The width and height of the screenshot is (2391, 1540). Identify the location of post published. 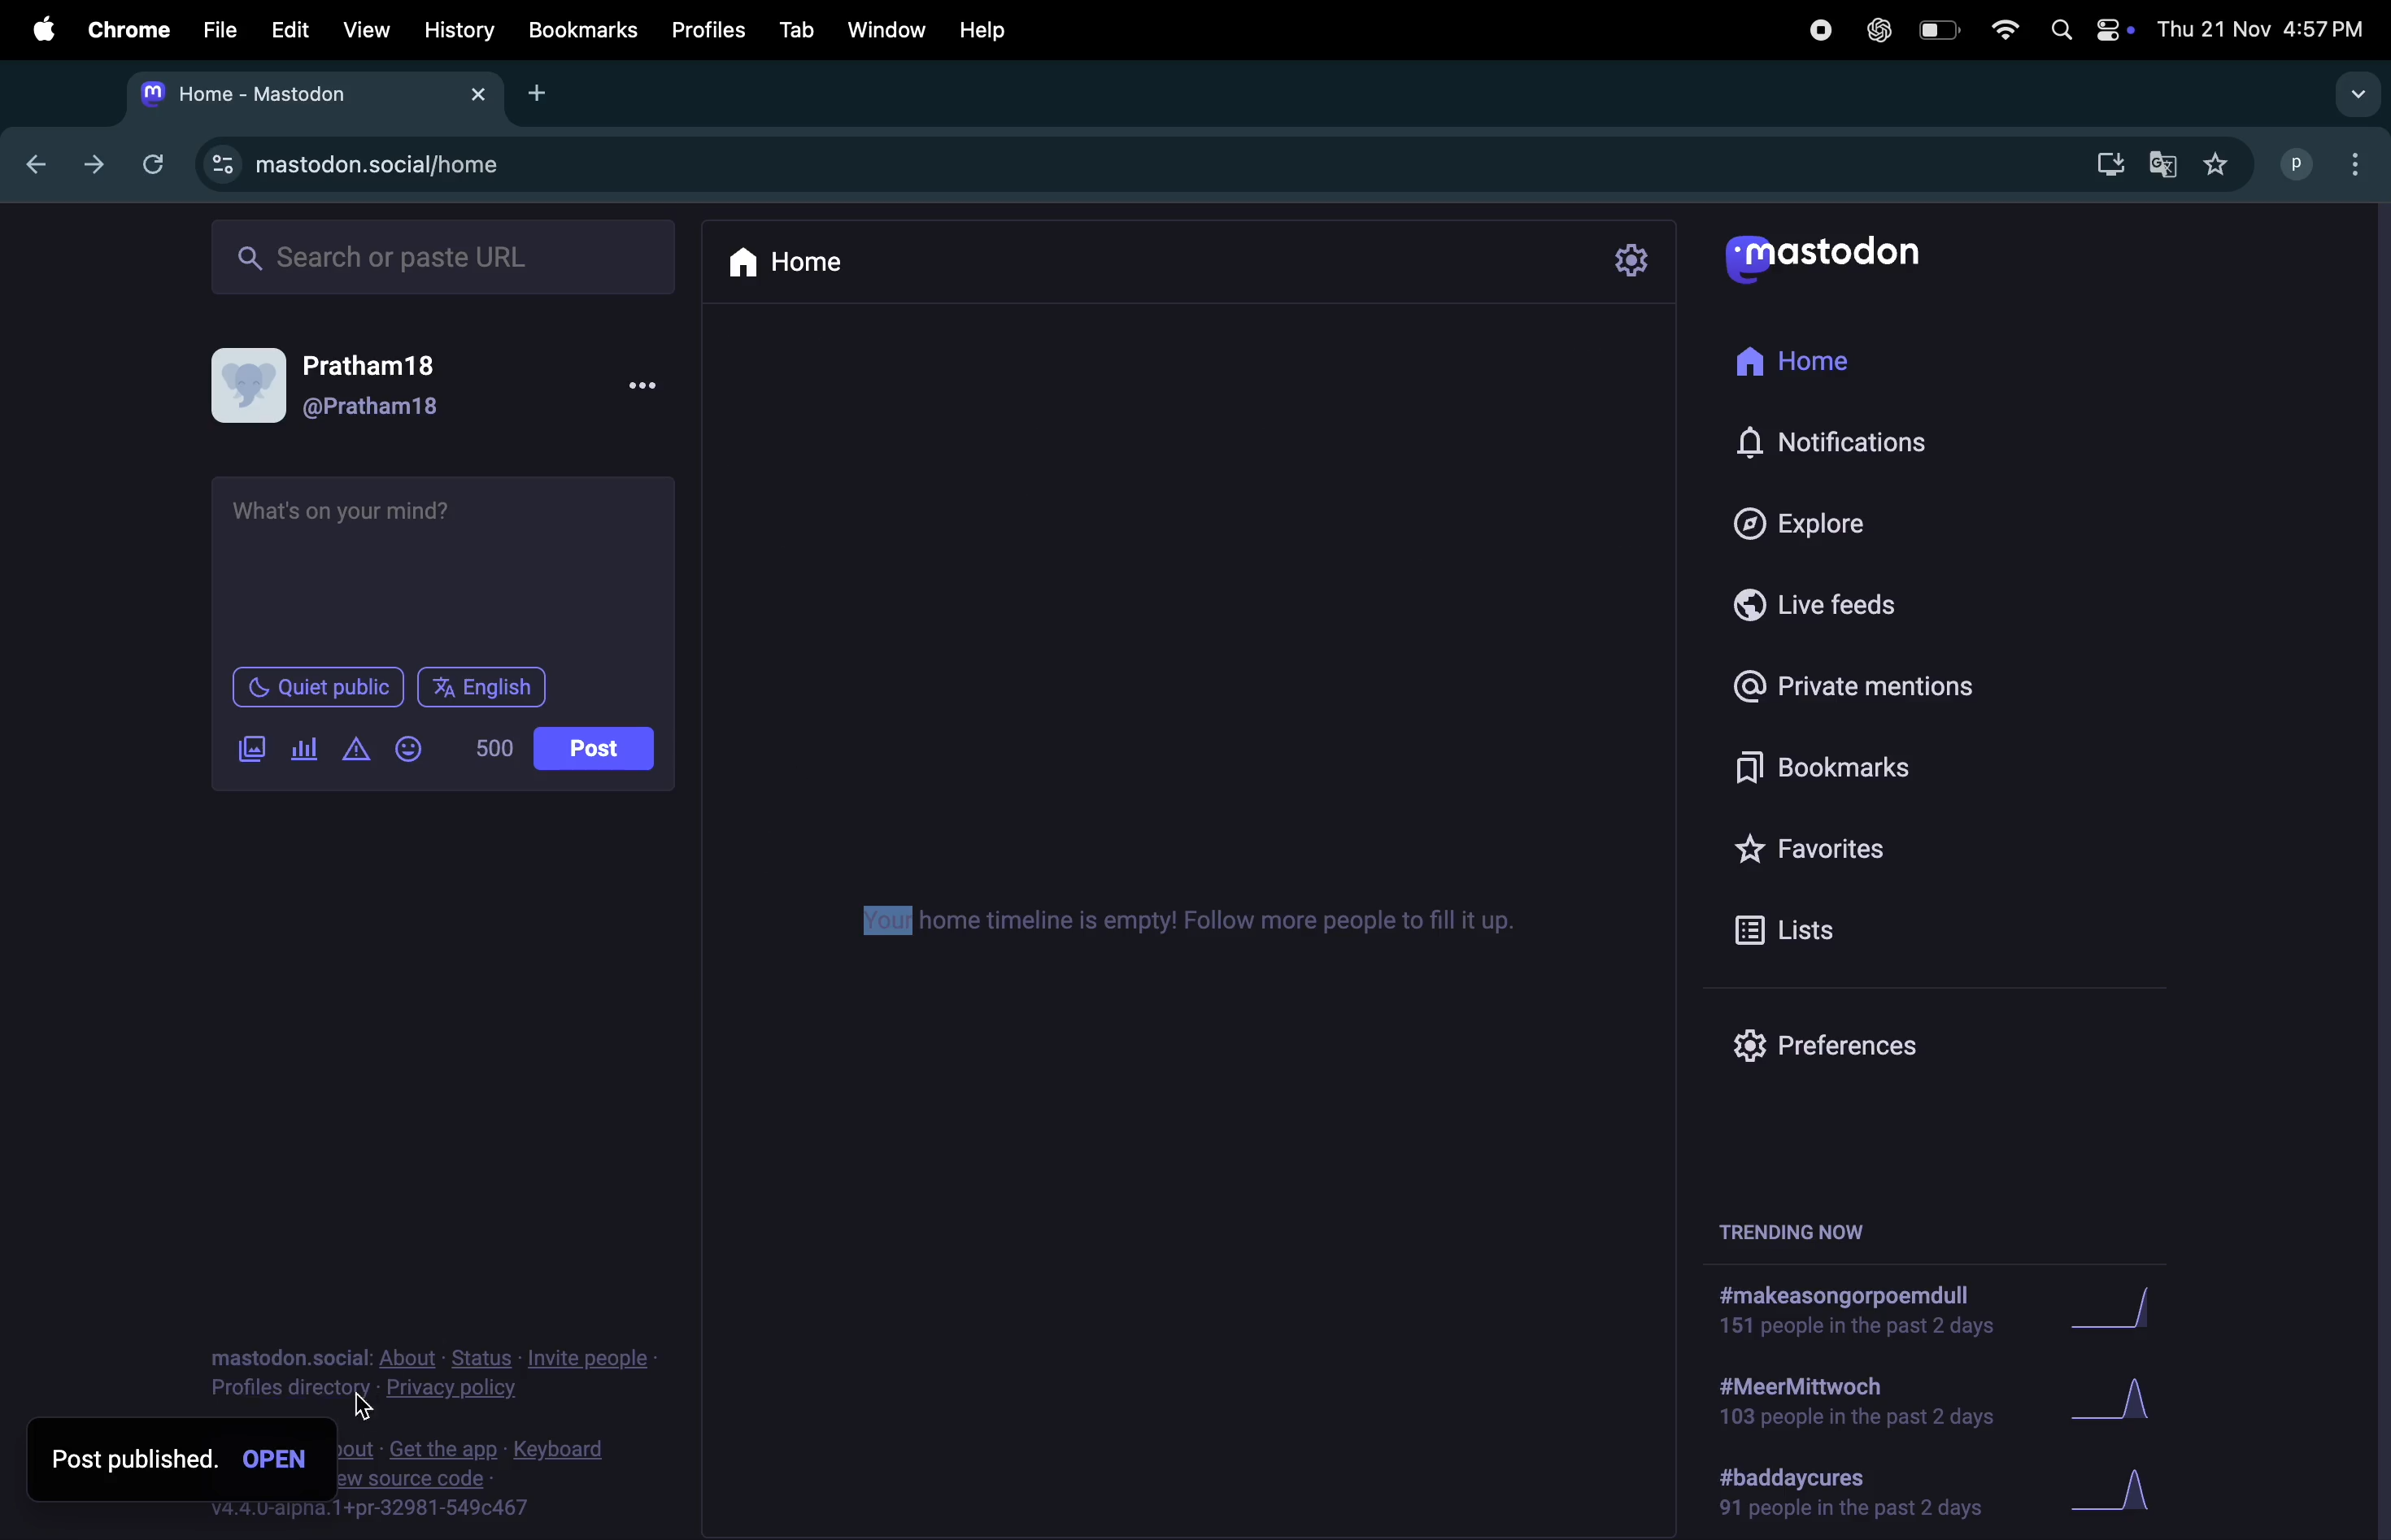
(132, 1459).